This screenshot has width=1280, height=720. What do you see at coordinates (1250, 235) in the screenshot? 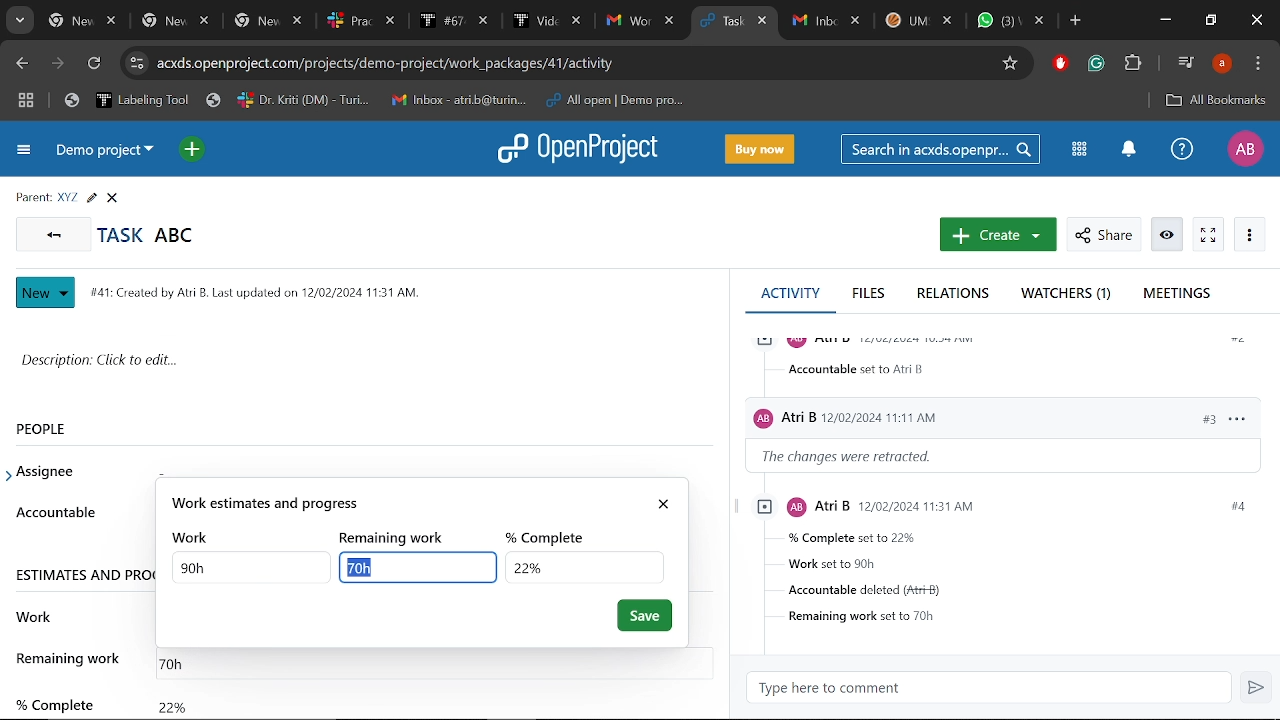
I see `More` at bounding box center [1250, 235].